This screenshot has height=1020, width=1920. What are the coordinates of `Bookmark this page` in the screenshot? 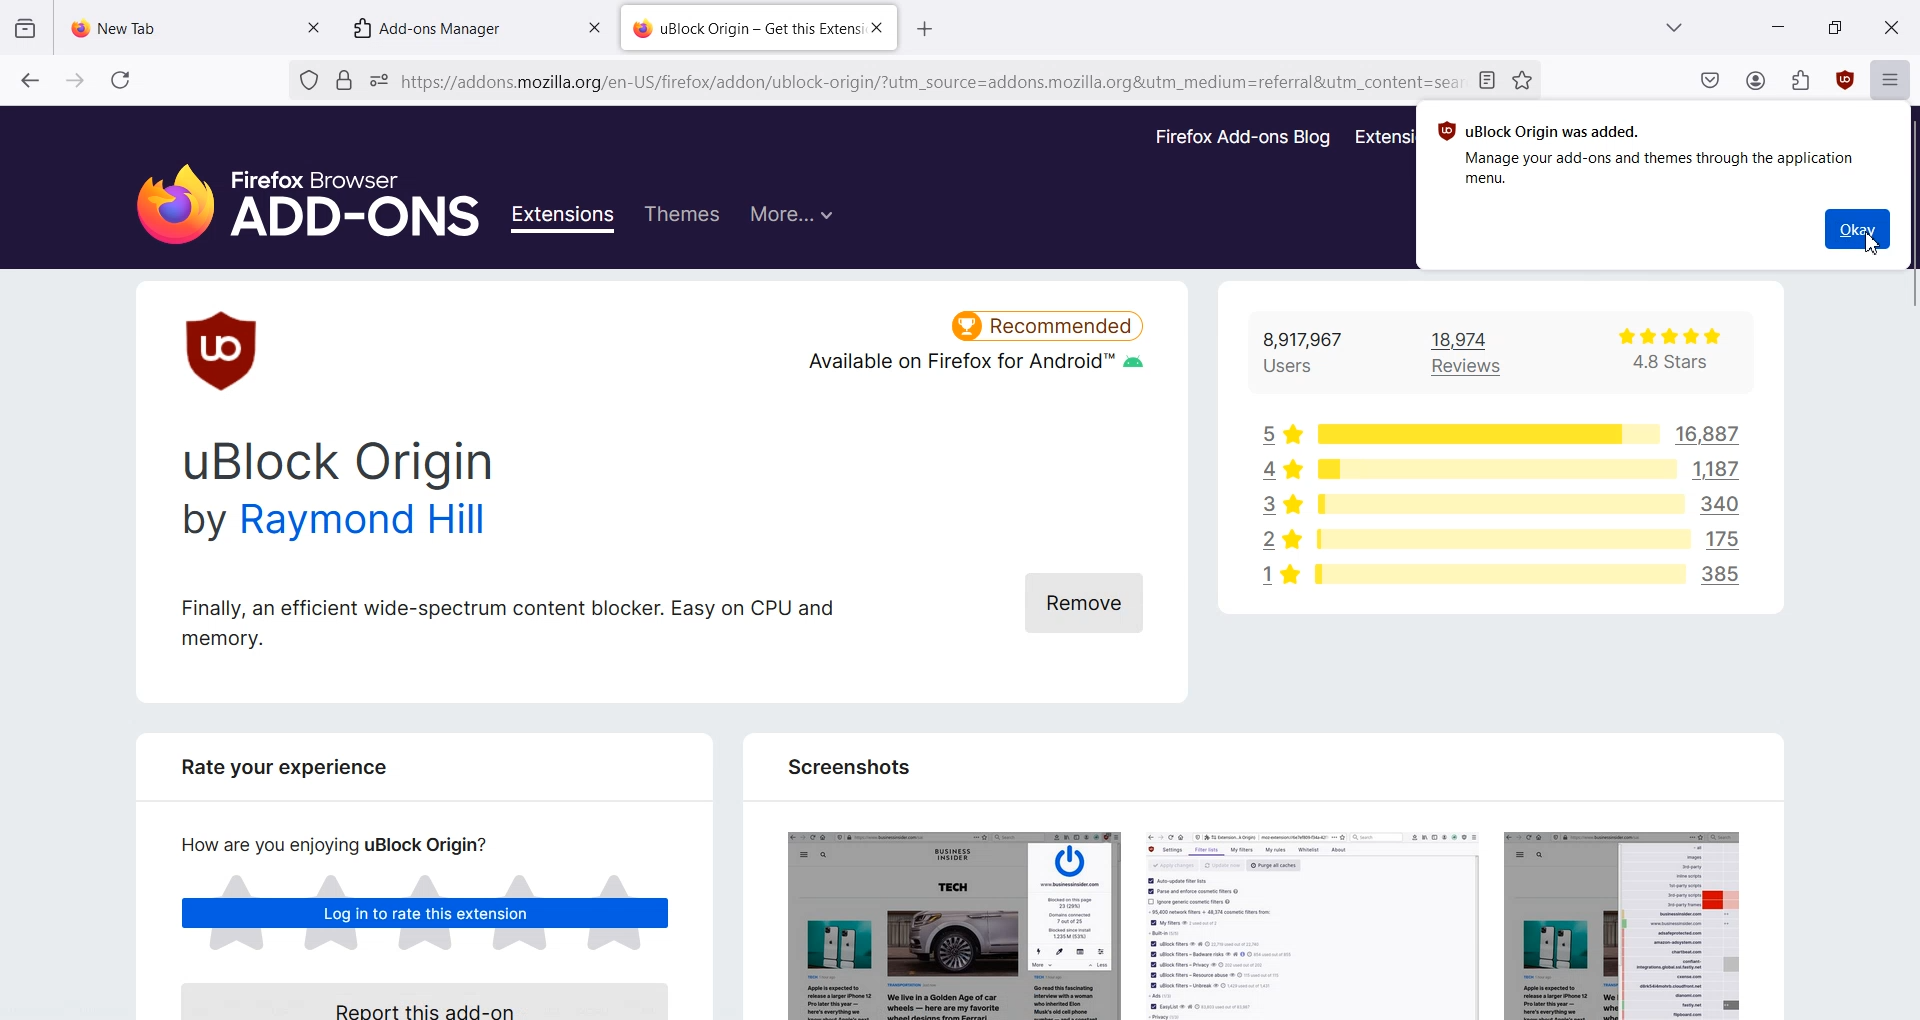 It's located at (1529, 79).